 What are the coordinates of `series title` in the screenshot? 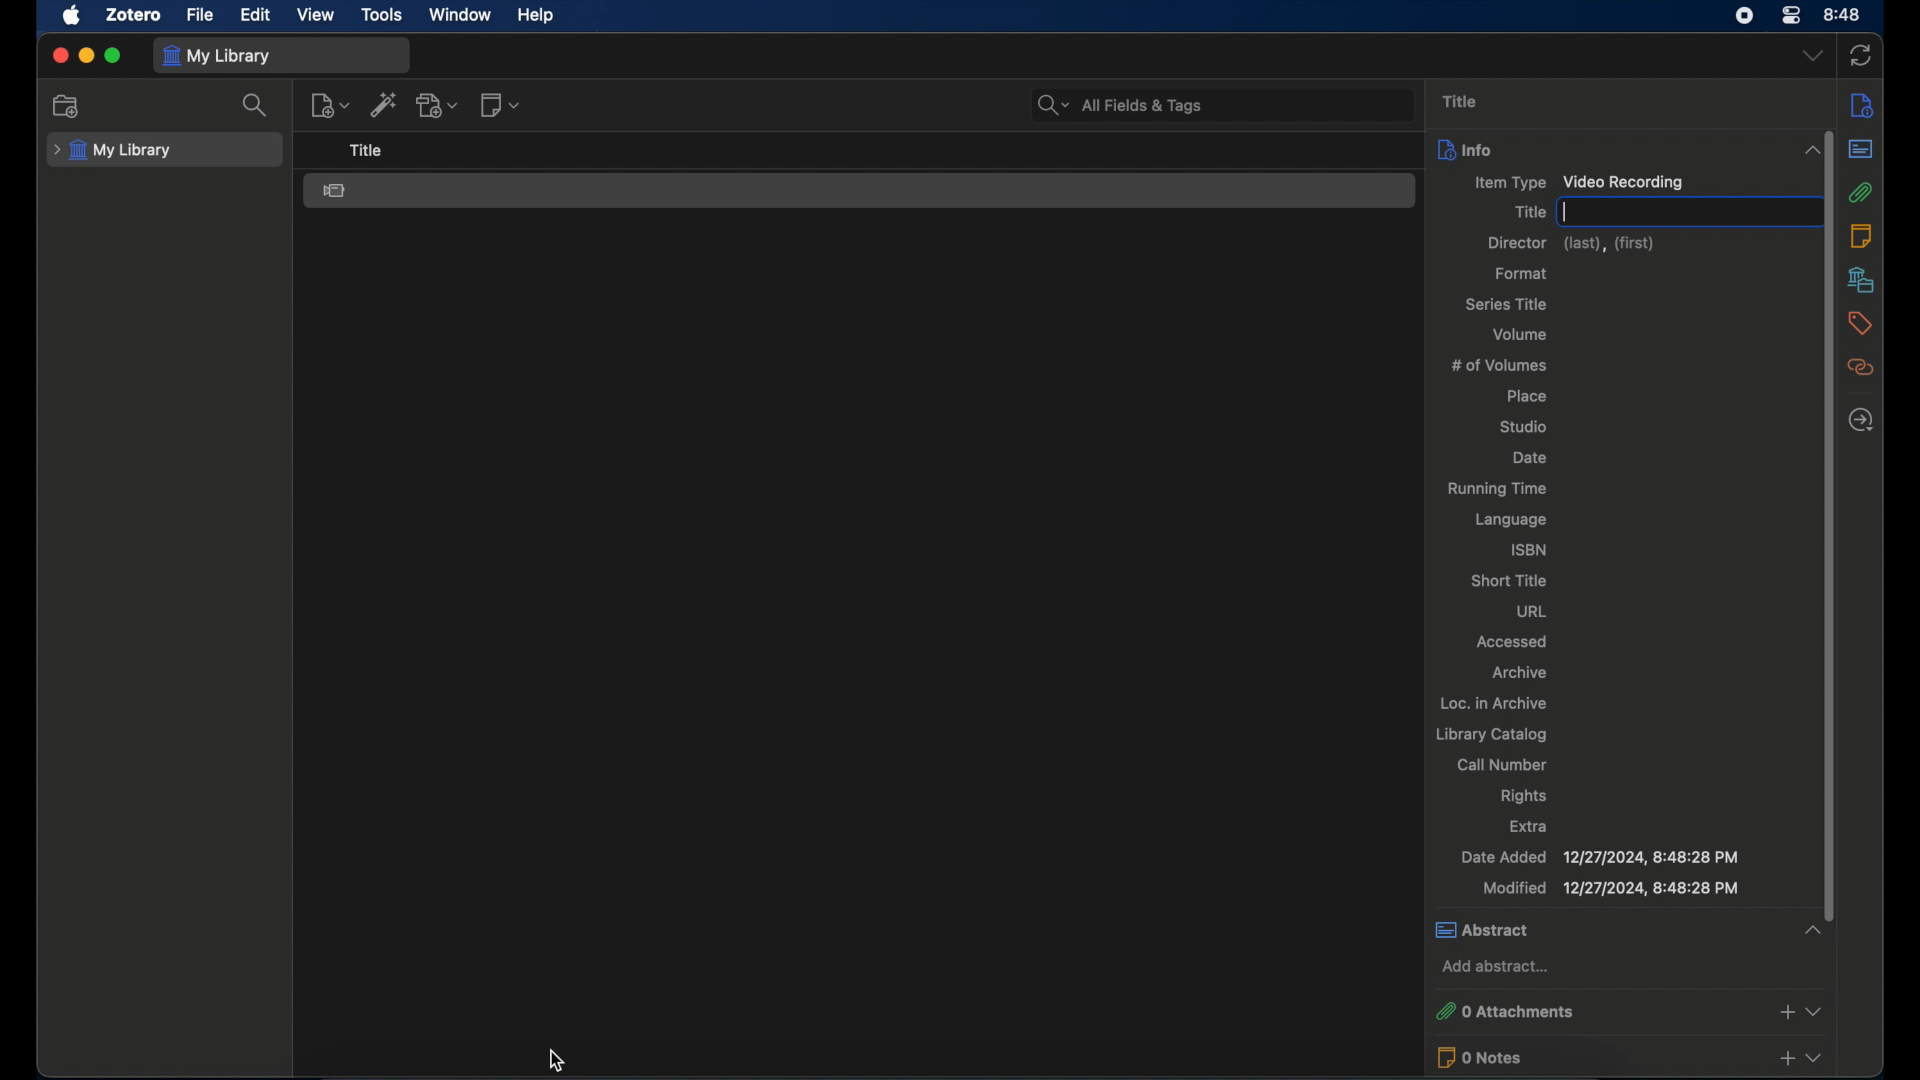 It's located at (1507, 304).